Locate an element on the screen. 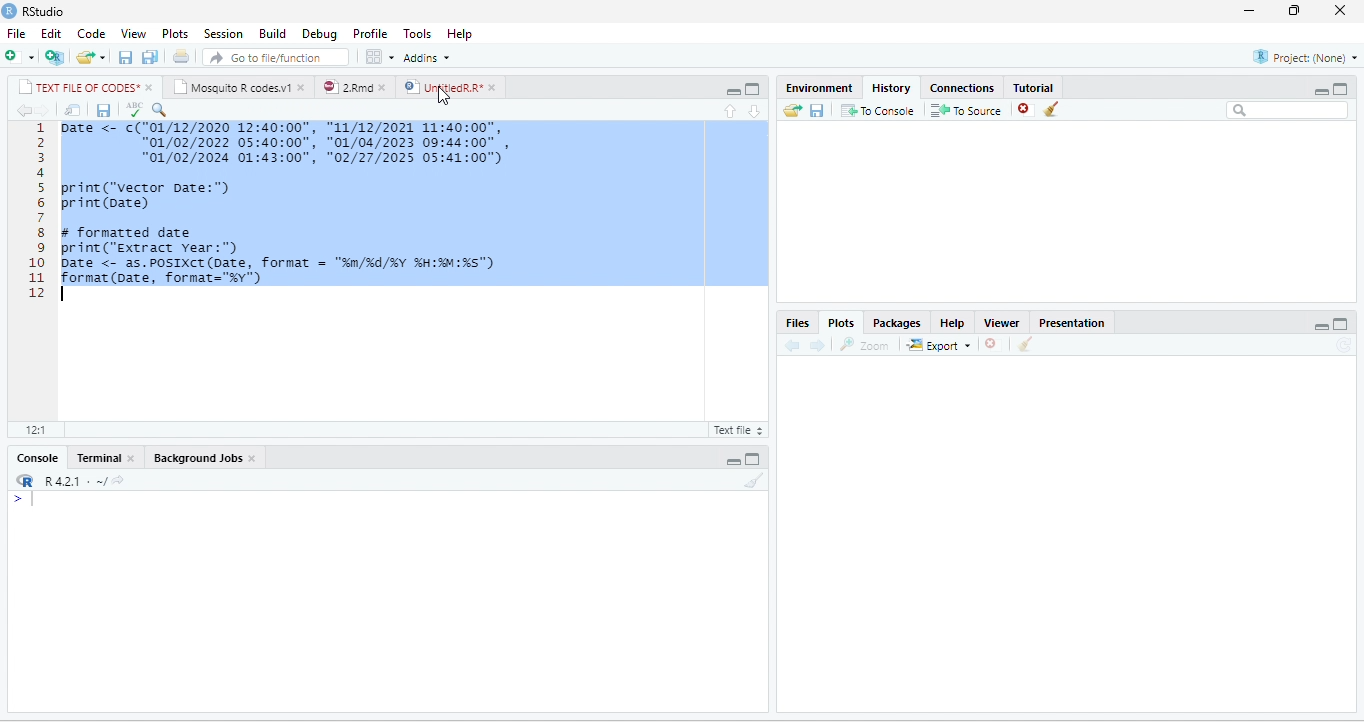 Image resolution: width=1364 pixels, height=722 pixels. 2.Rmd is located at coordinates (346, 87).